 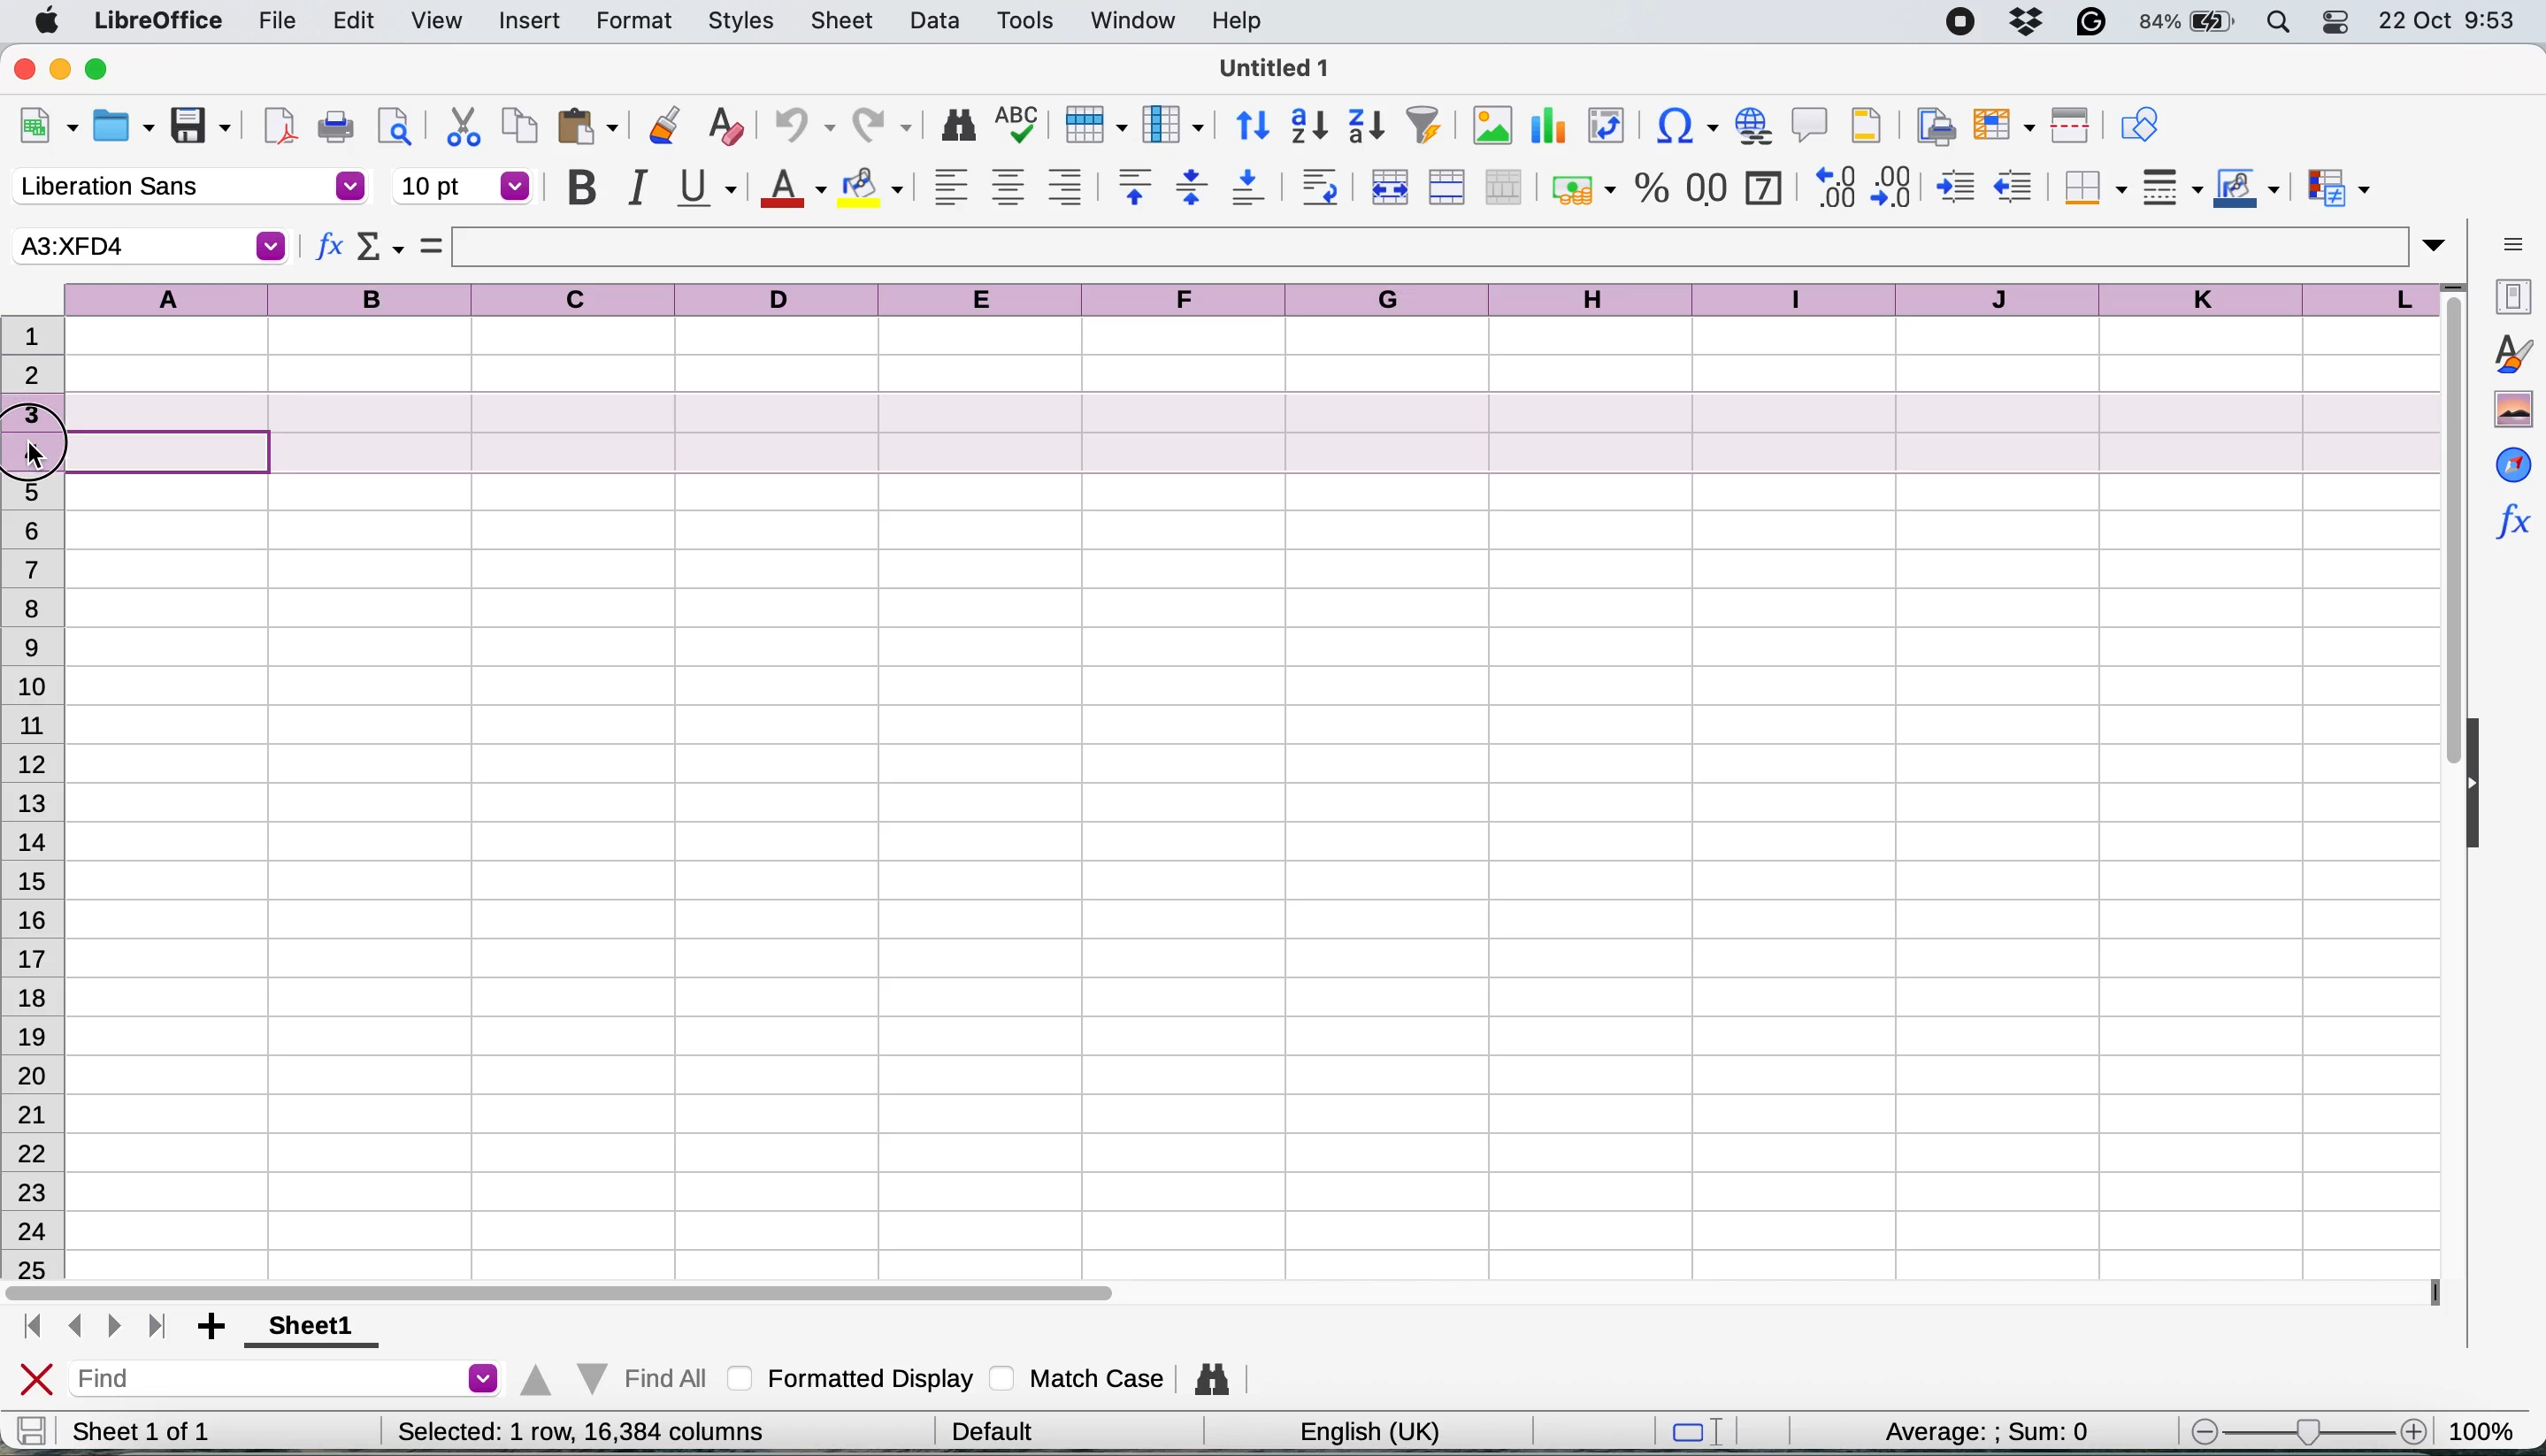 I want to click on rows selected, so click(x=1208, y=434).